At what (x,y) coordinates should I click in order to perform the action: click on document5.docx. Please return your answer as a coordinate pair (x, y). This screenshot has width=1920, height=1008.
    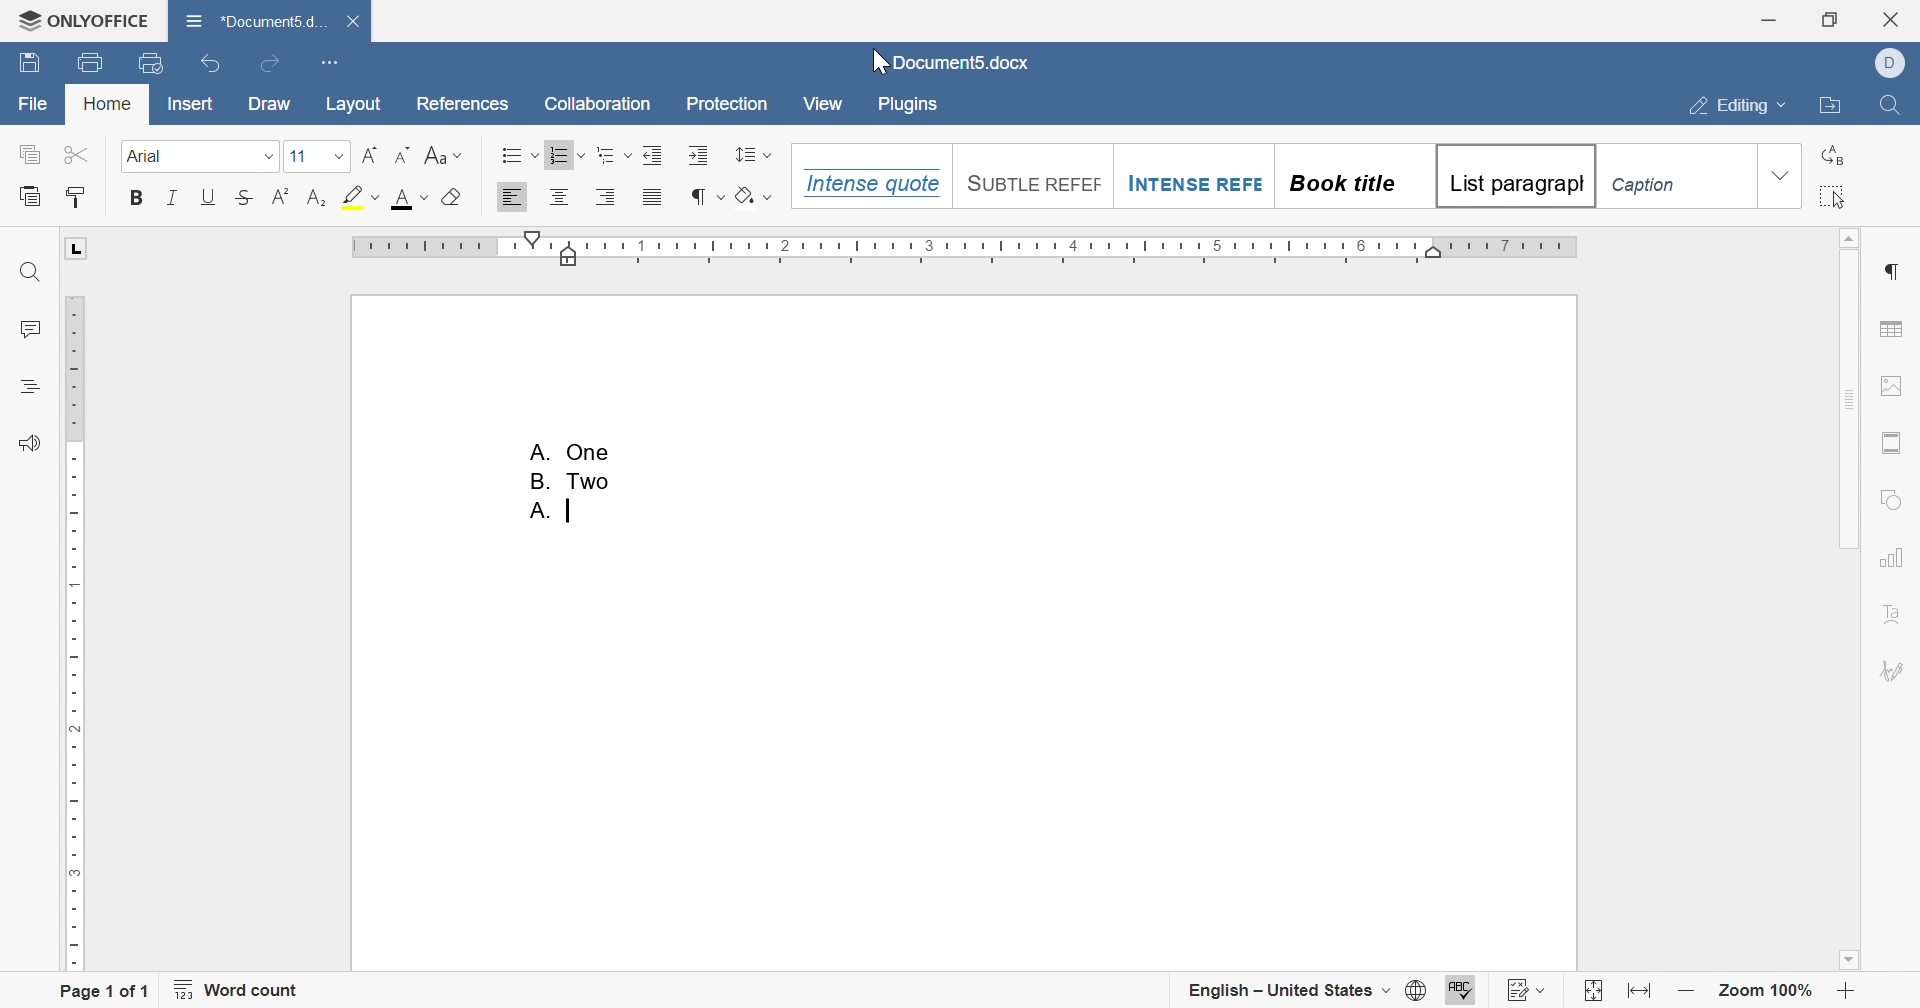
    Looking at the image, I should click on (965, 66).